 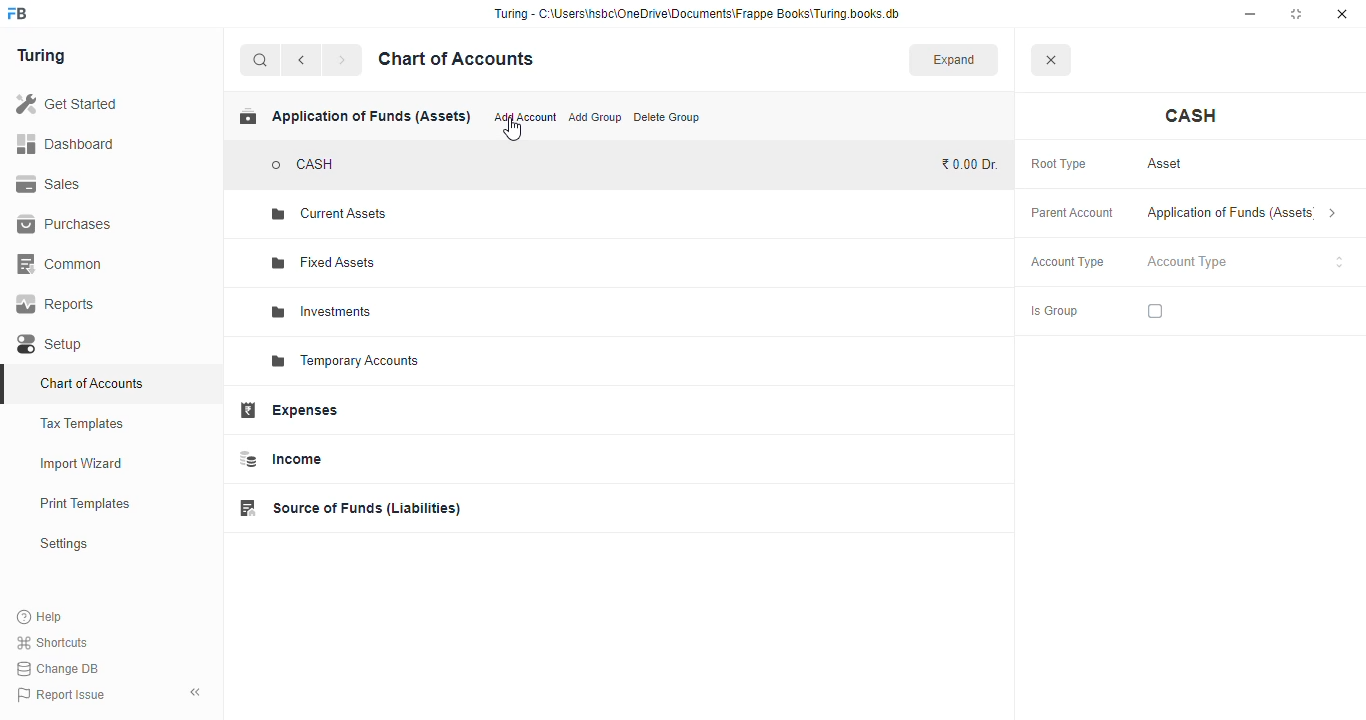 What do you see at coordinates (52, 344) in the screenshot?
I see `setup` at bounding box center [52, 344].